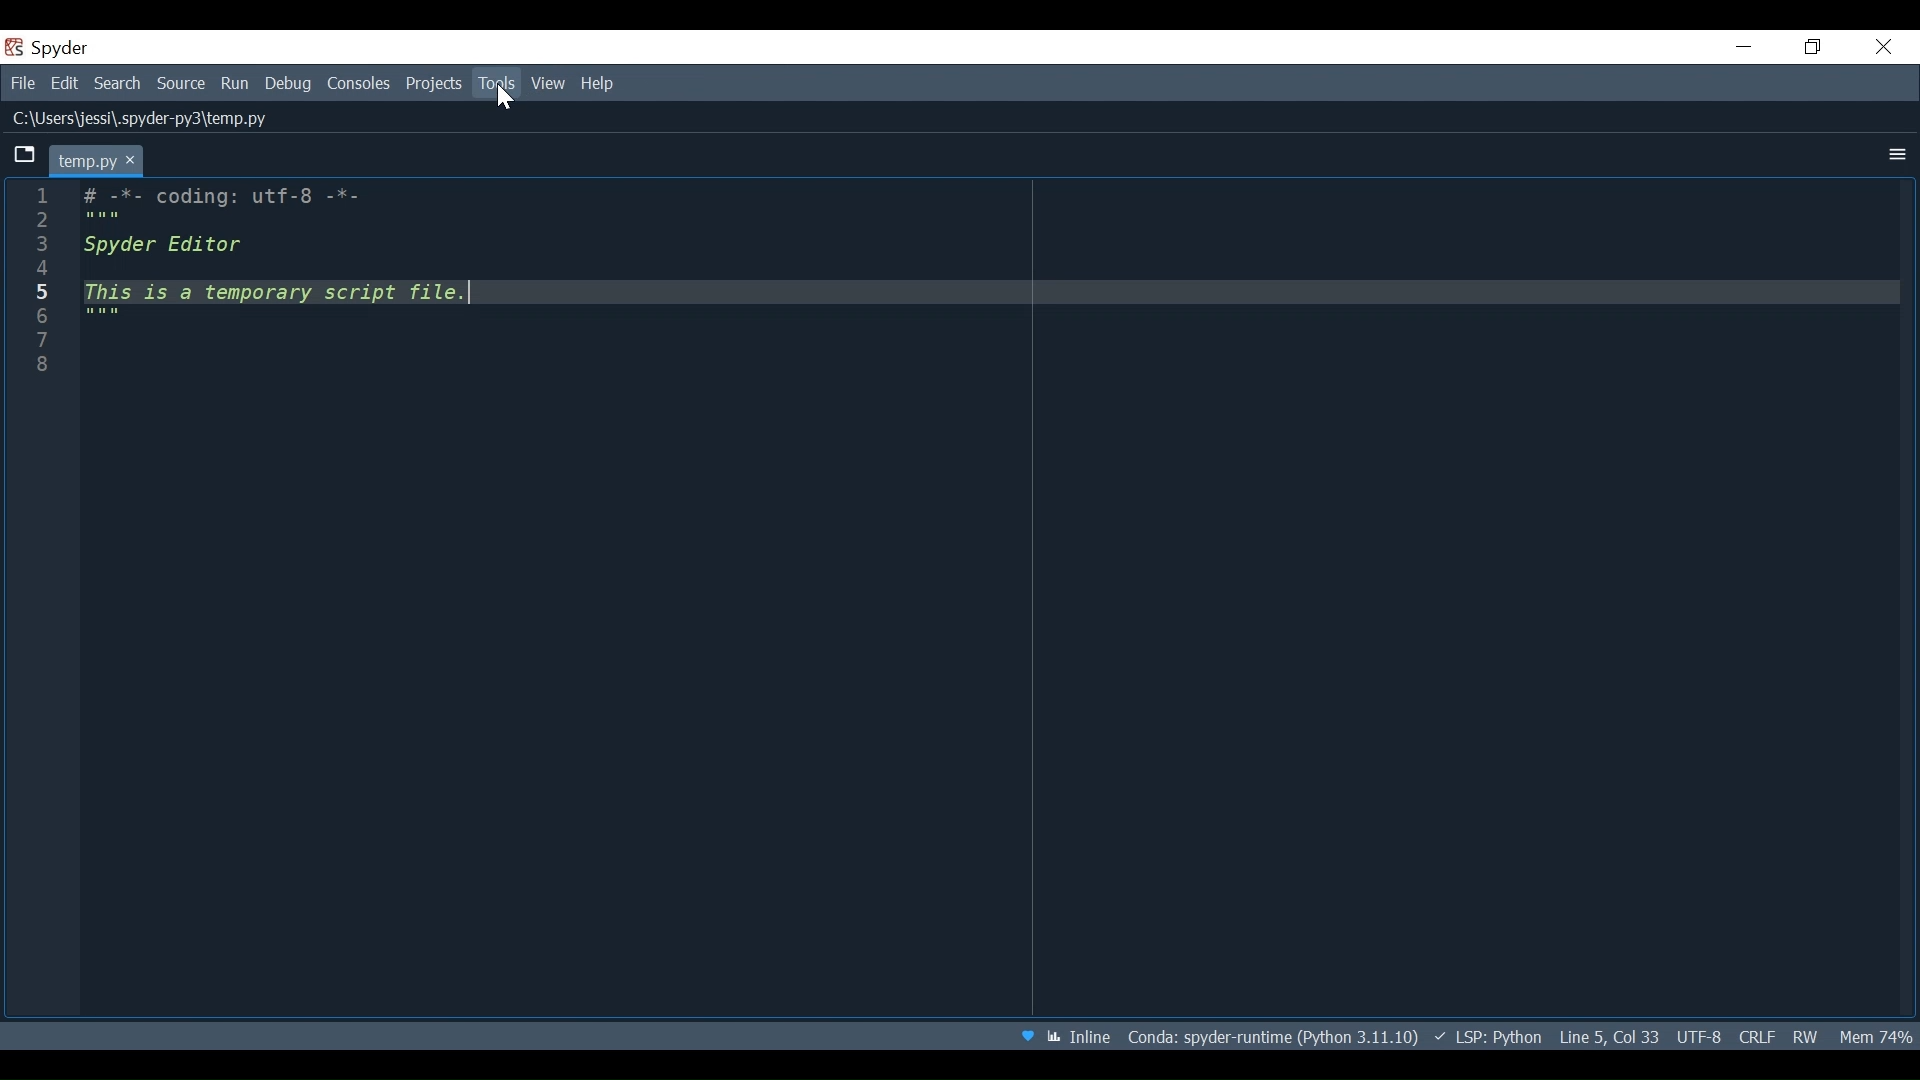 Image resolution: width=1920 pixels, height=1080 pixels. I want to click on Language, so click(1485, 1036).